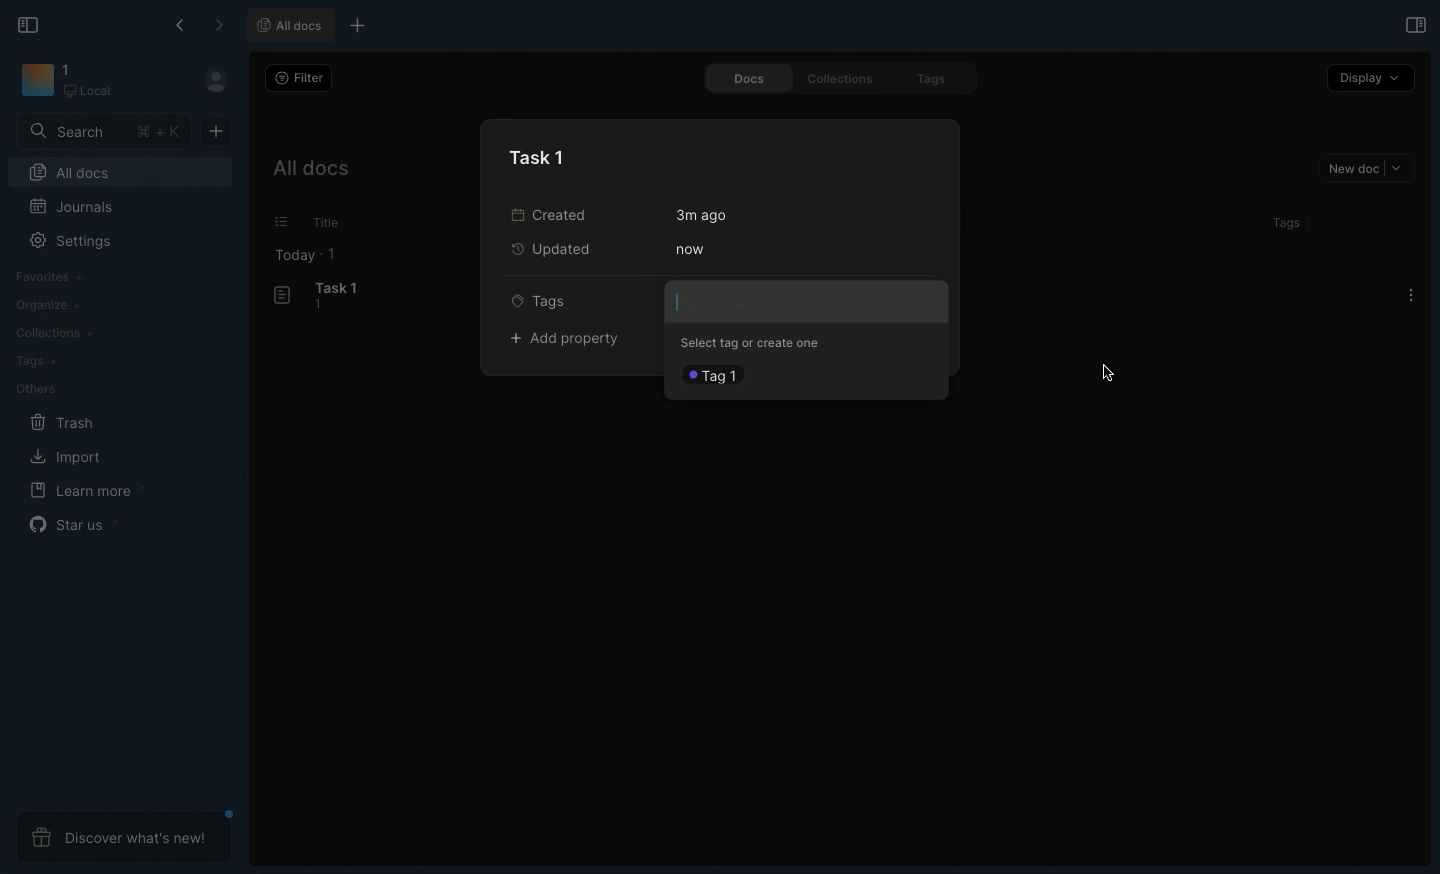  Describe the element at coordinates (355, 25) in the screenshot. I see `New tab` at that location.